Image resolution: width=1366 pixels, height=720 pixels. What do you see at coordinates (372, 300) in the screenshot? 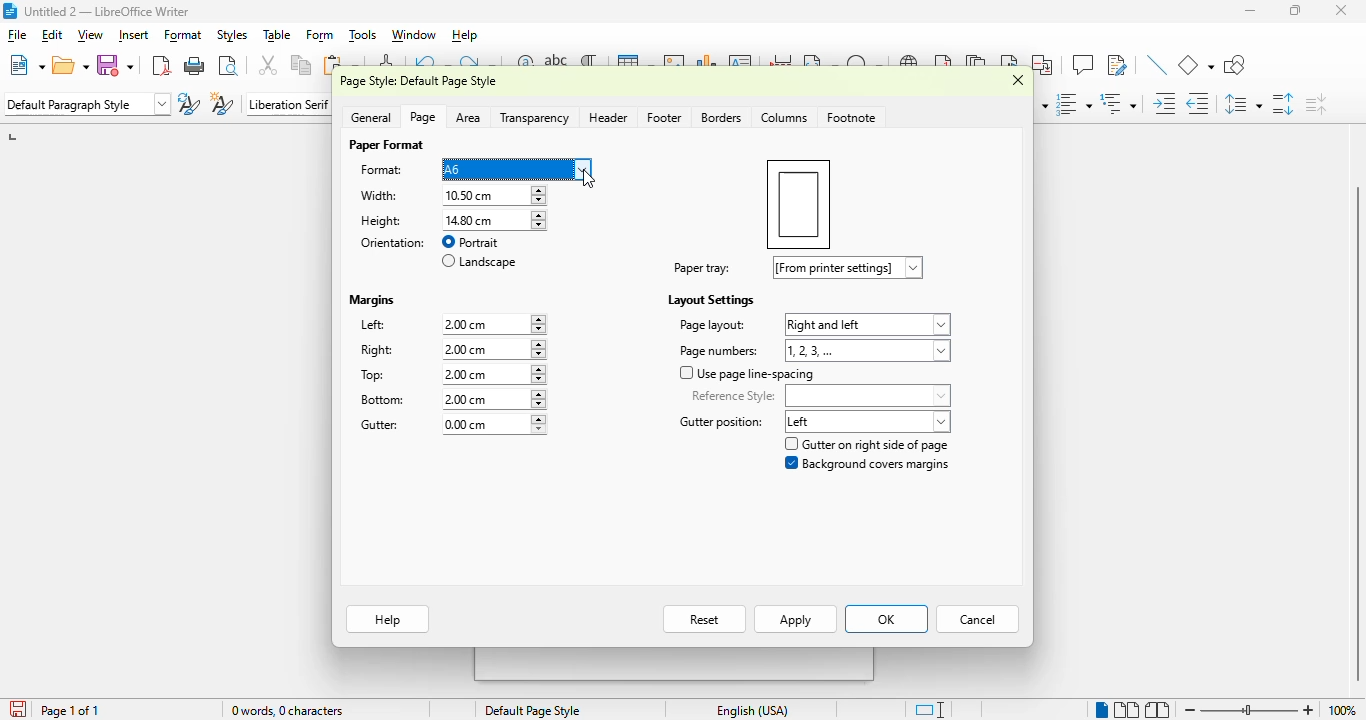
I see `margins` at bounding box center [372, 300].